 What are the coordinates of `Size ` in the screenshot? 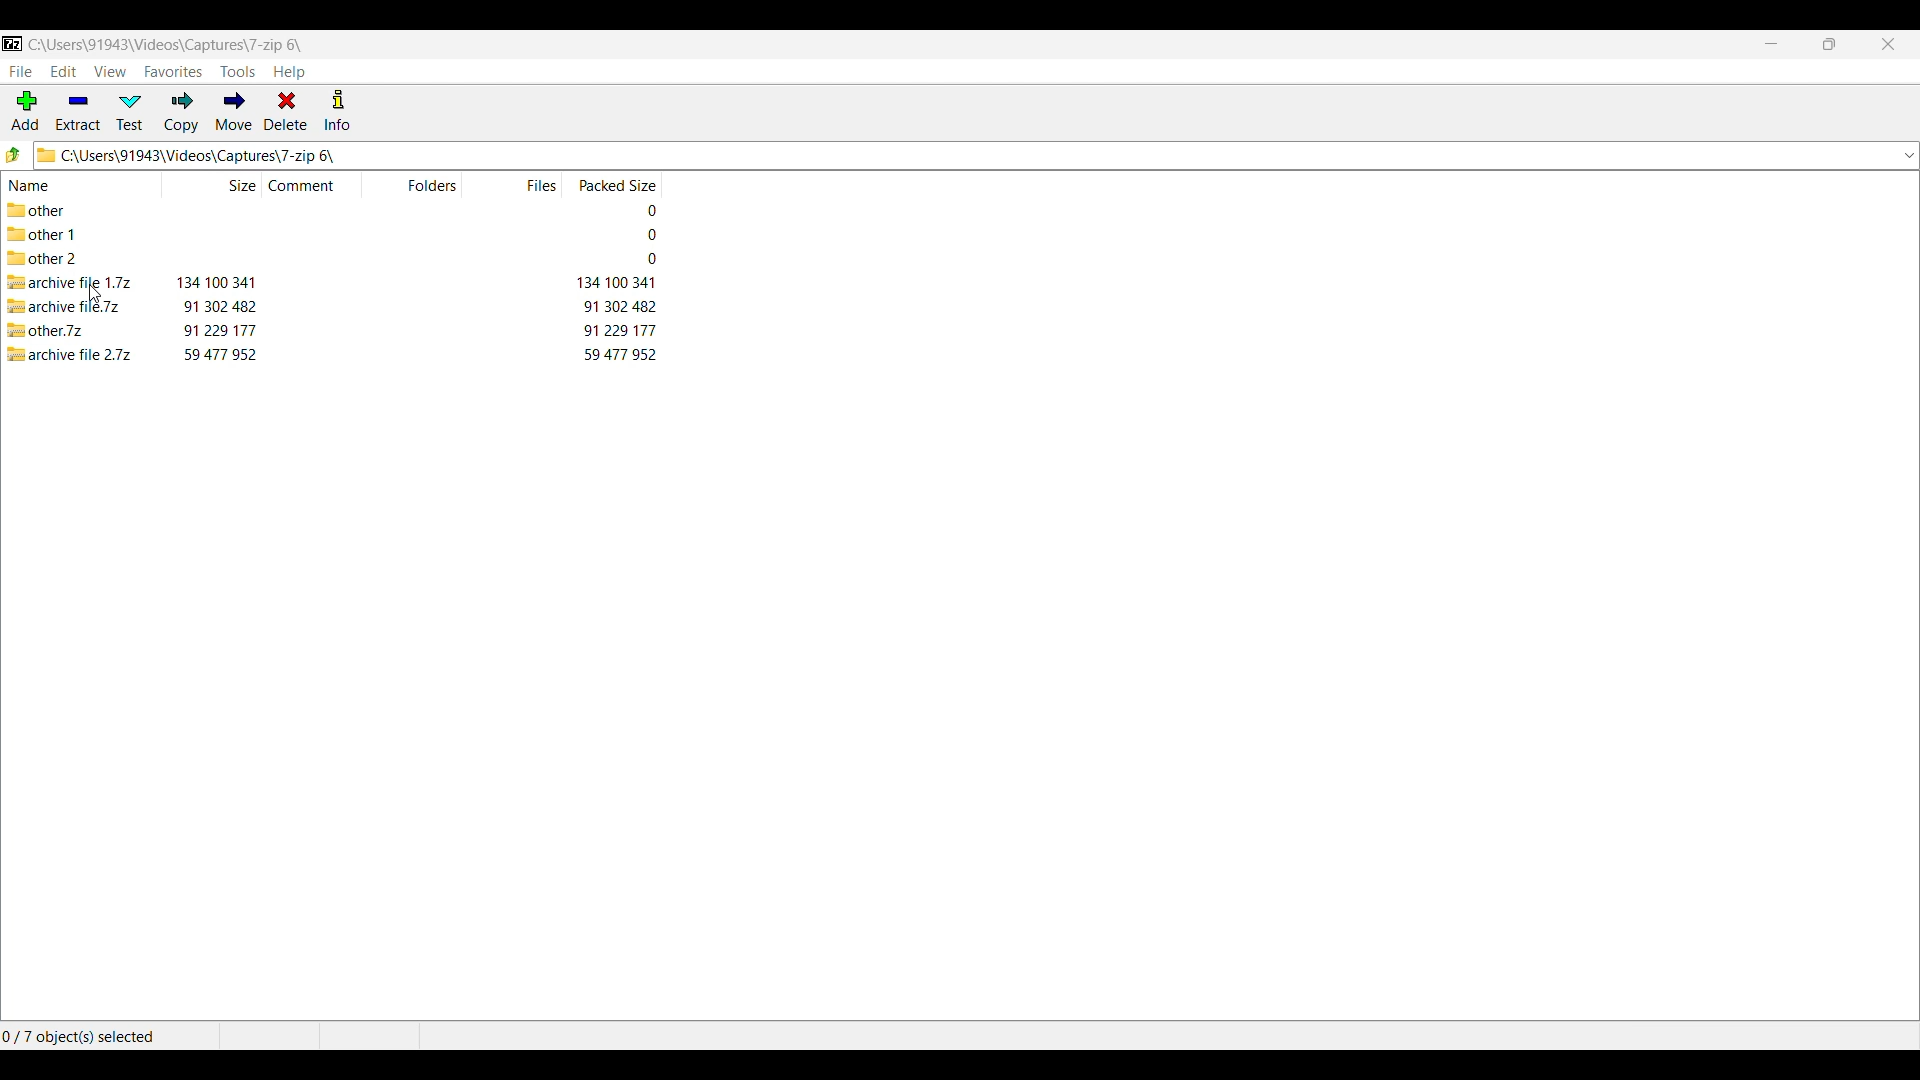 It's located at (210, 184).